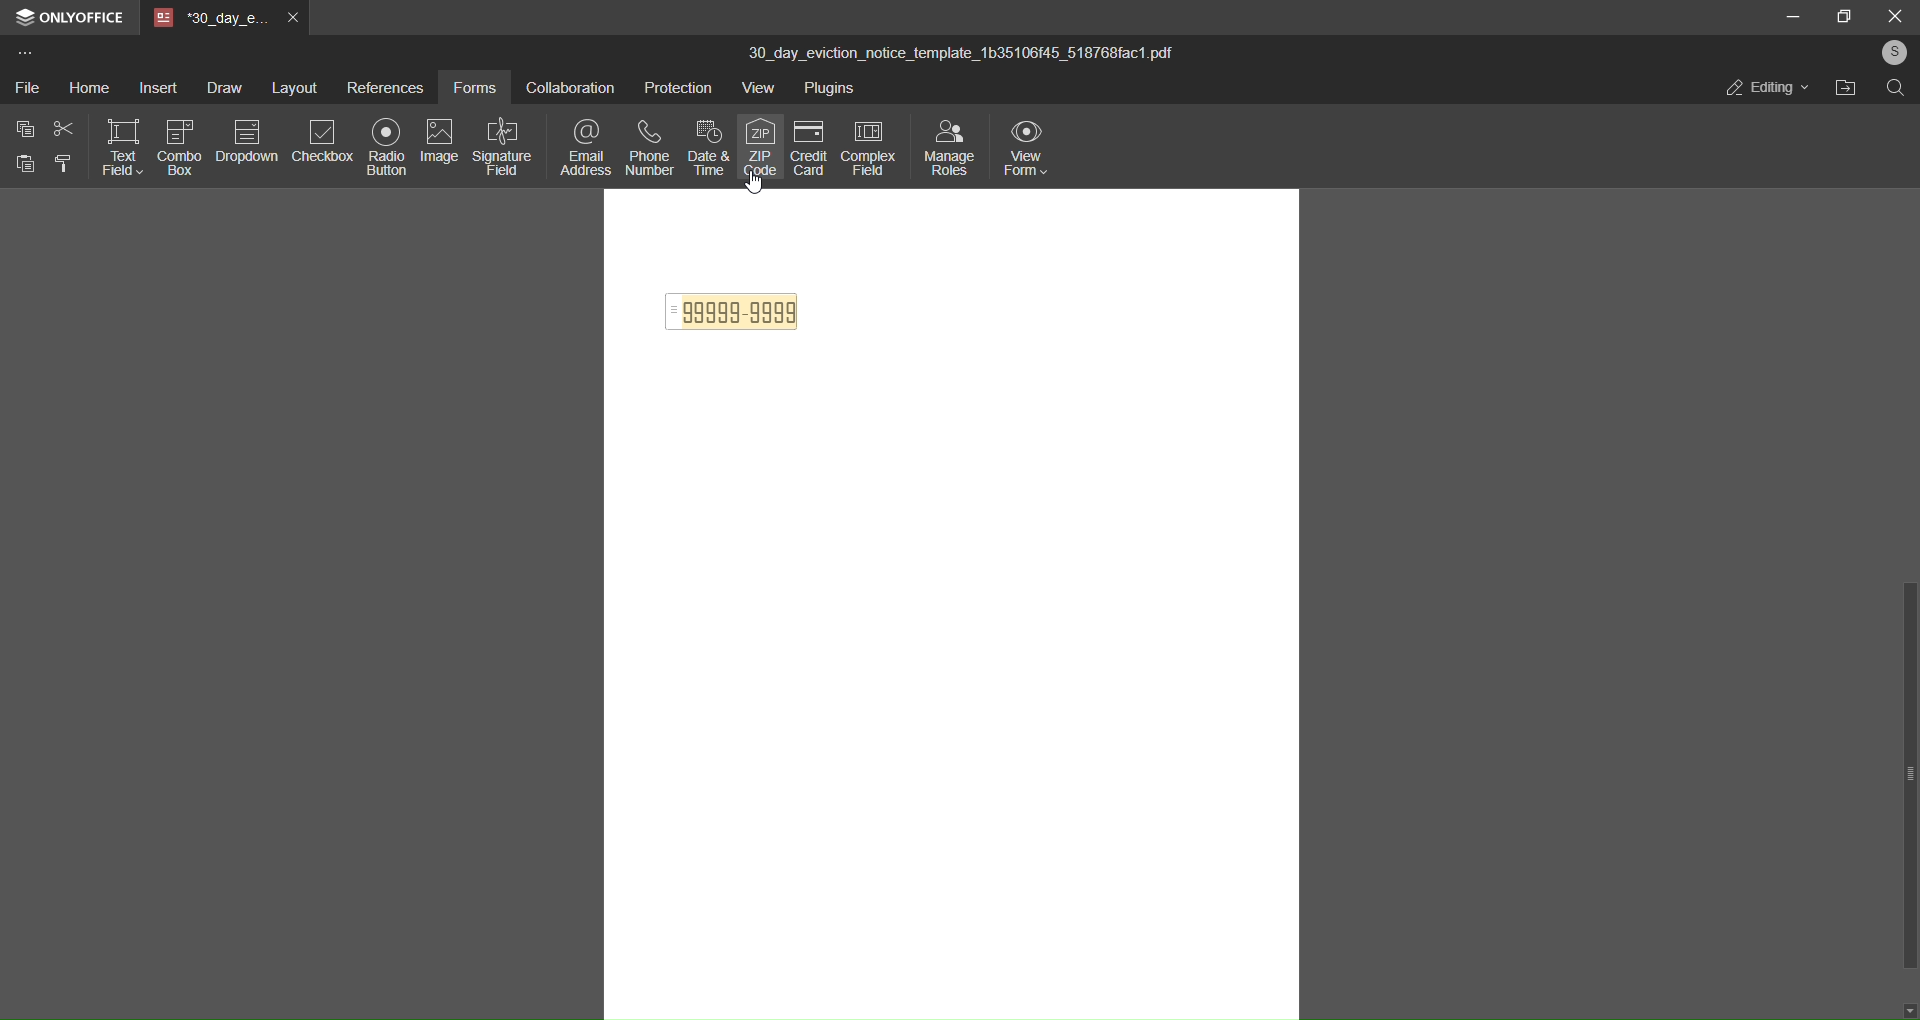  Describe the element at coordinates (298, 15) in the screenshot. I see `close tab` at that location.